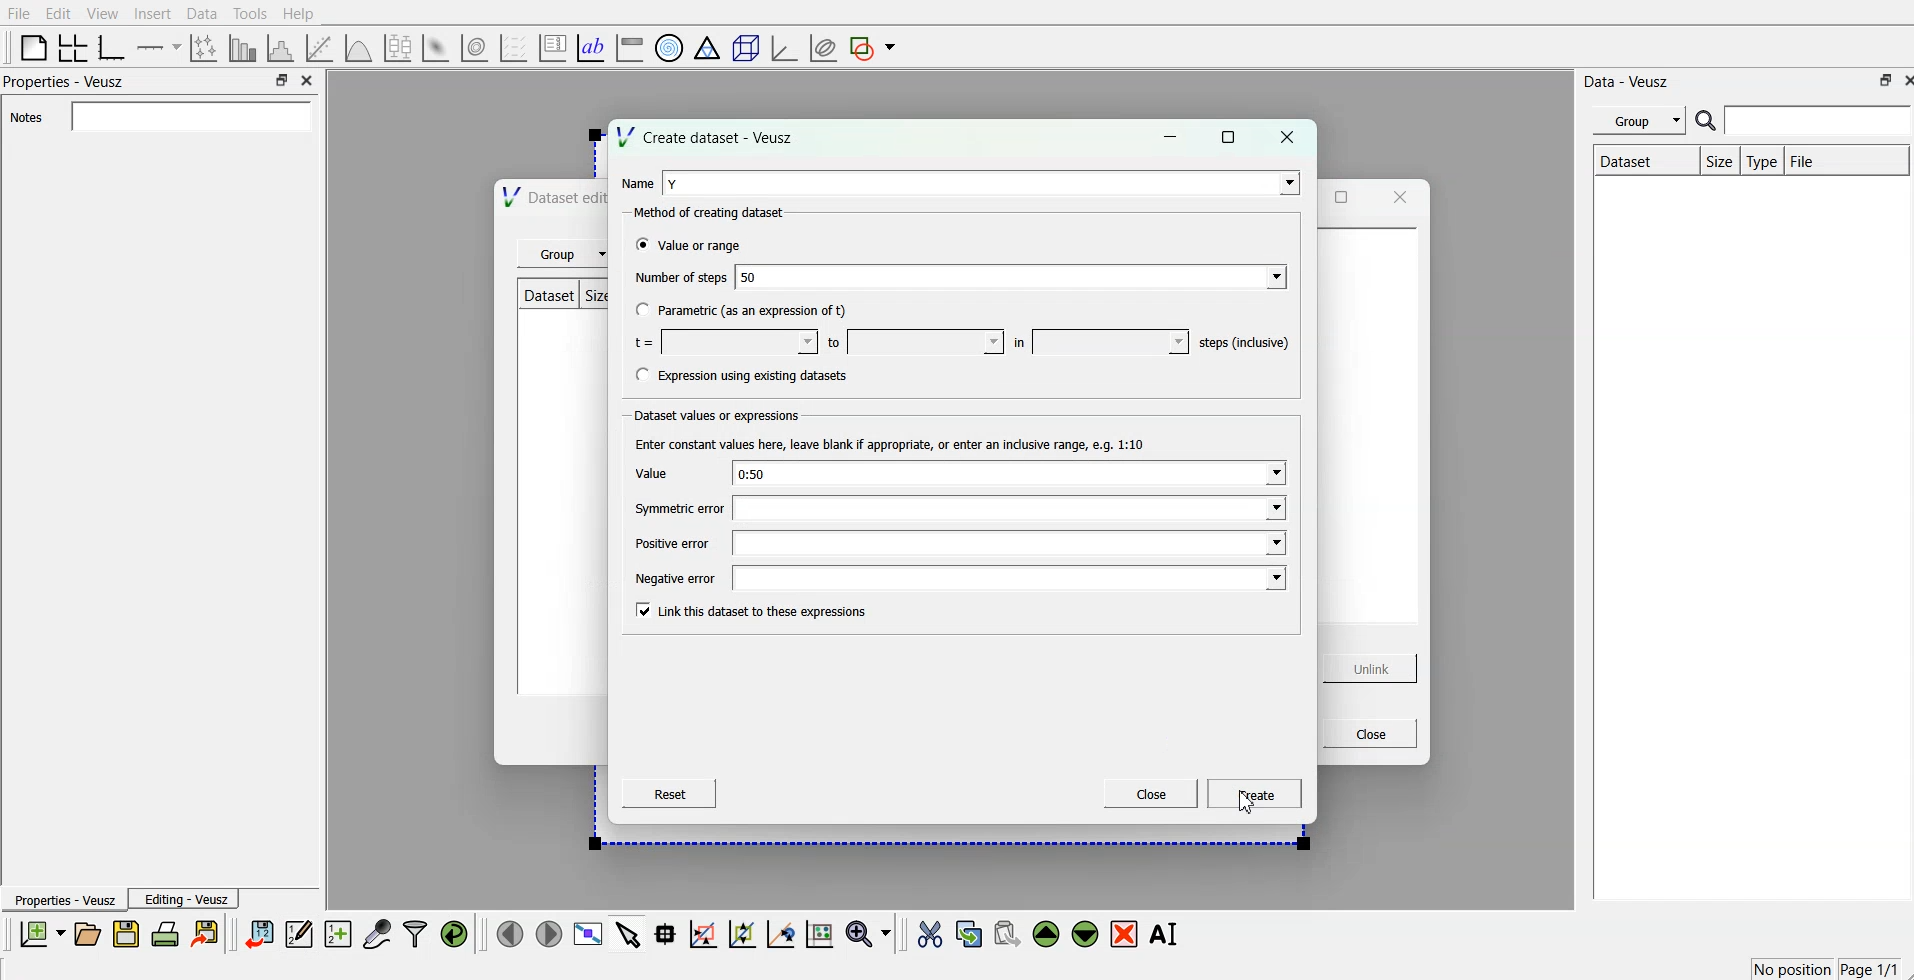 The image size is (1914, 980). What do you see at coordinates (206, 935) in the screenshot?
I see `export document` at bounding box center [206, 935].